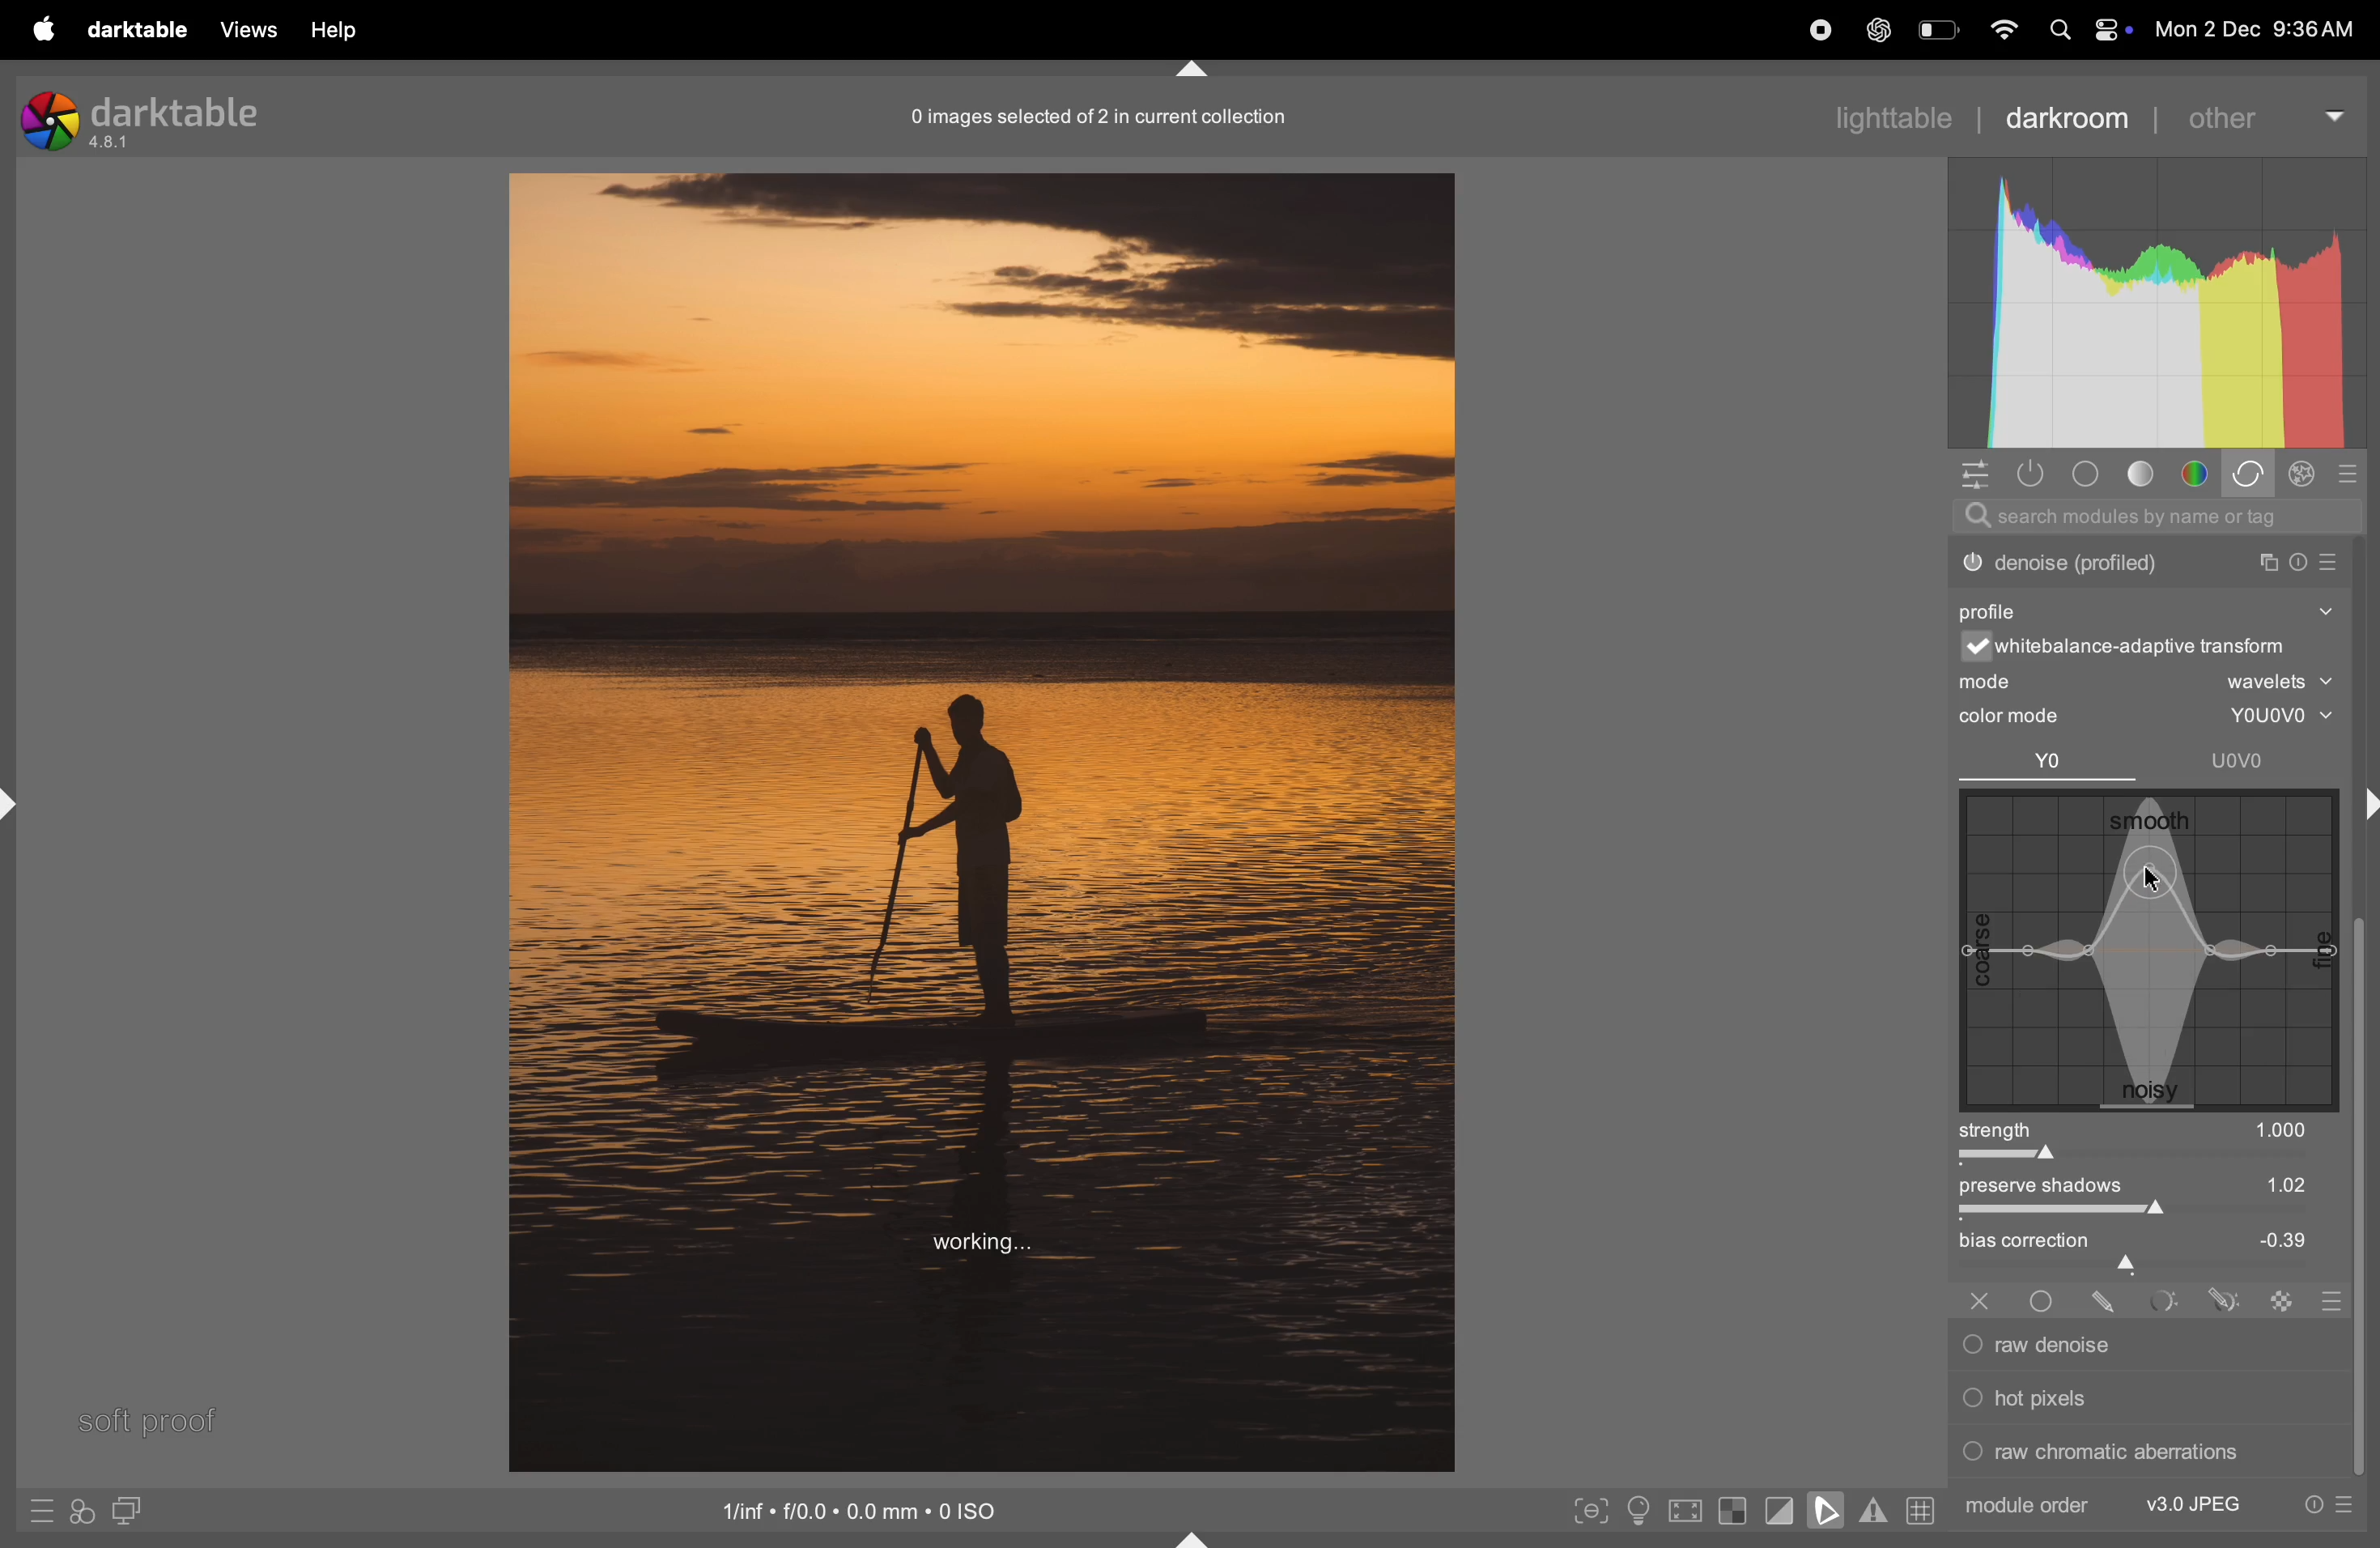  Describe the element at coordinates (2153, 1243) in the screenshot. I see `bias correction` at that location.